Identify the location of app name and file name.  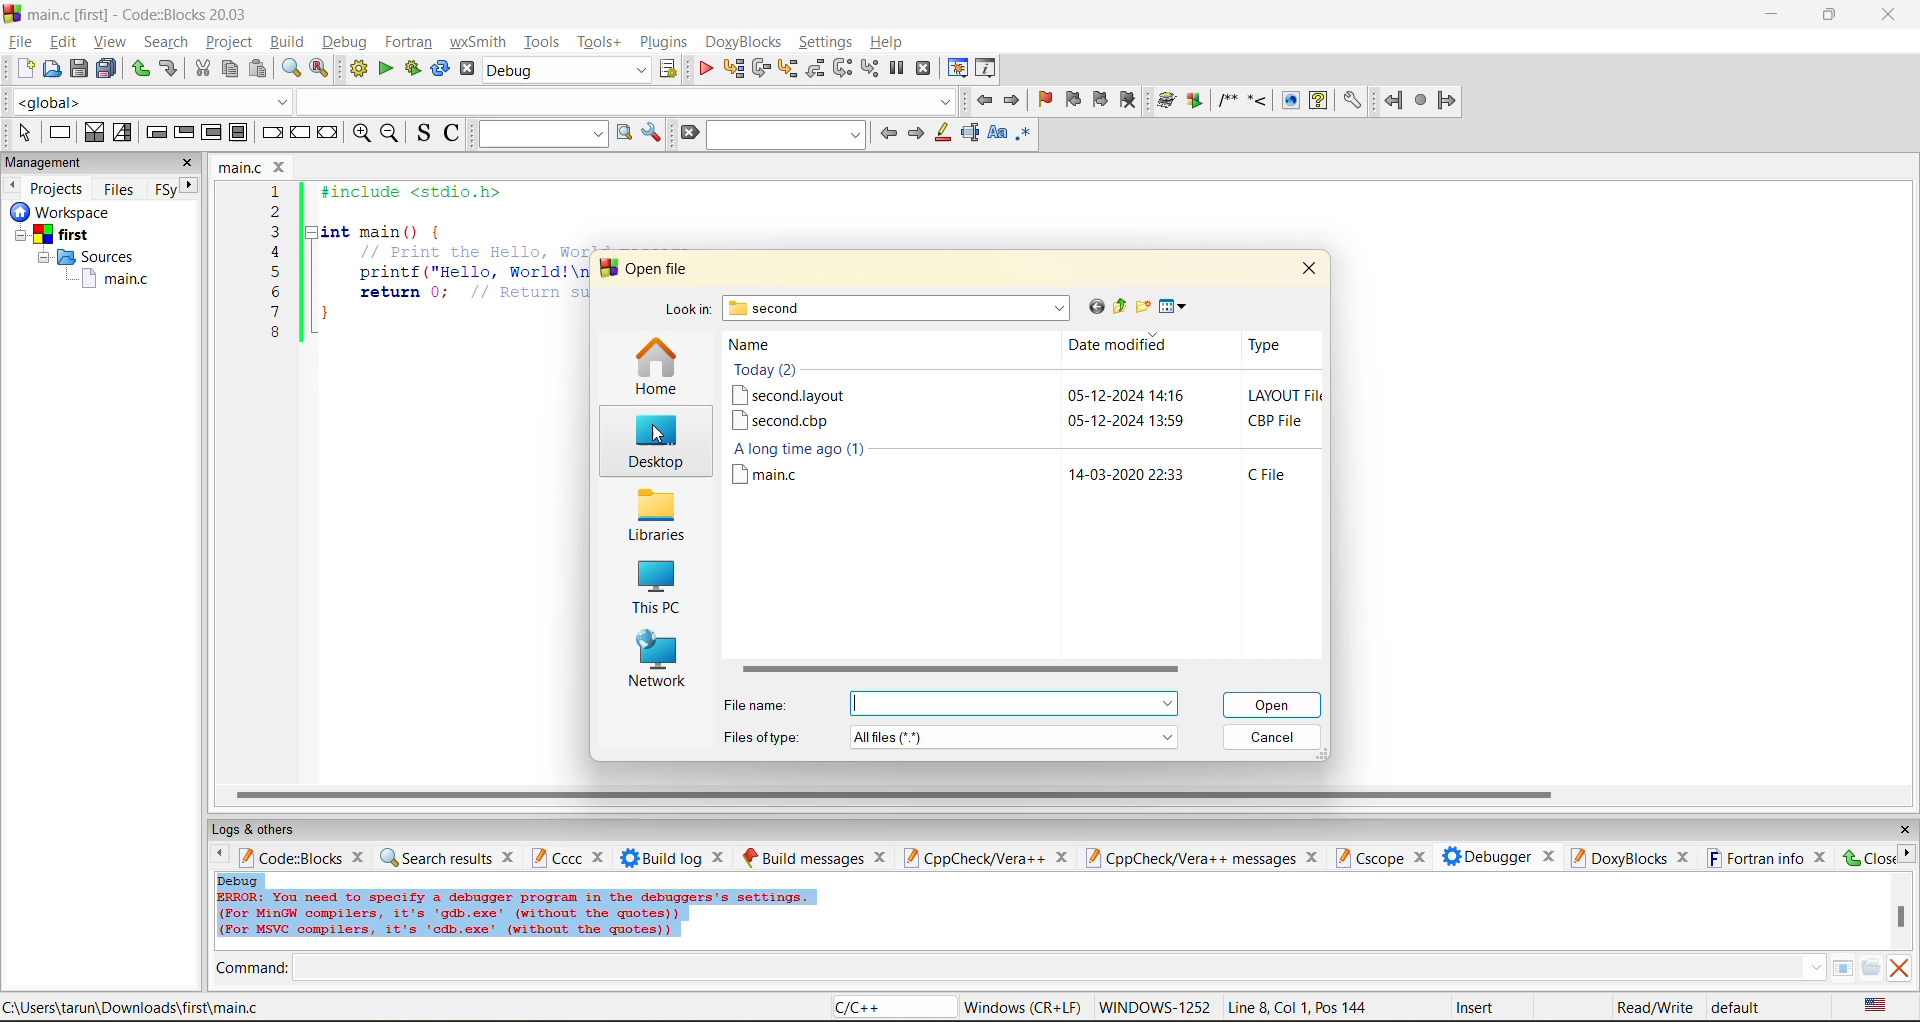
(142, 13).